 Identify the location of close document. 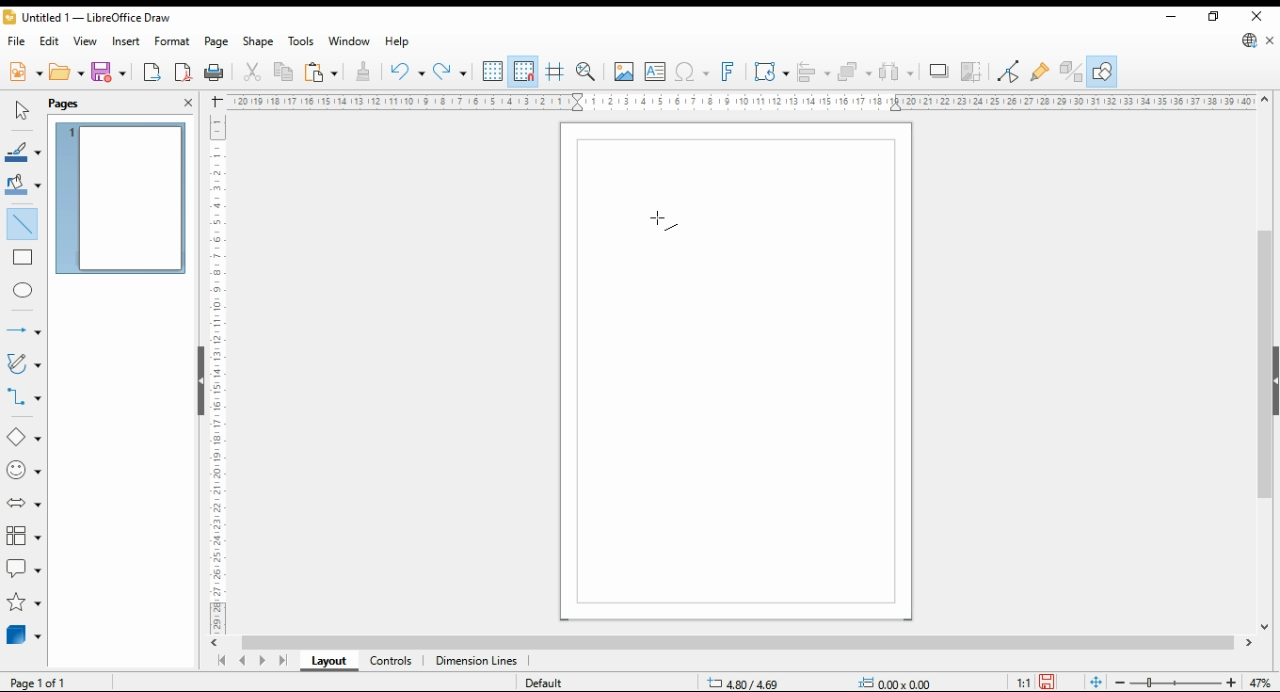
(1271, 42).